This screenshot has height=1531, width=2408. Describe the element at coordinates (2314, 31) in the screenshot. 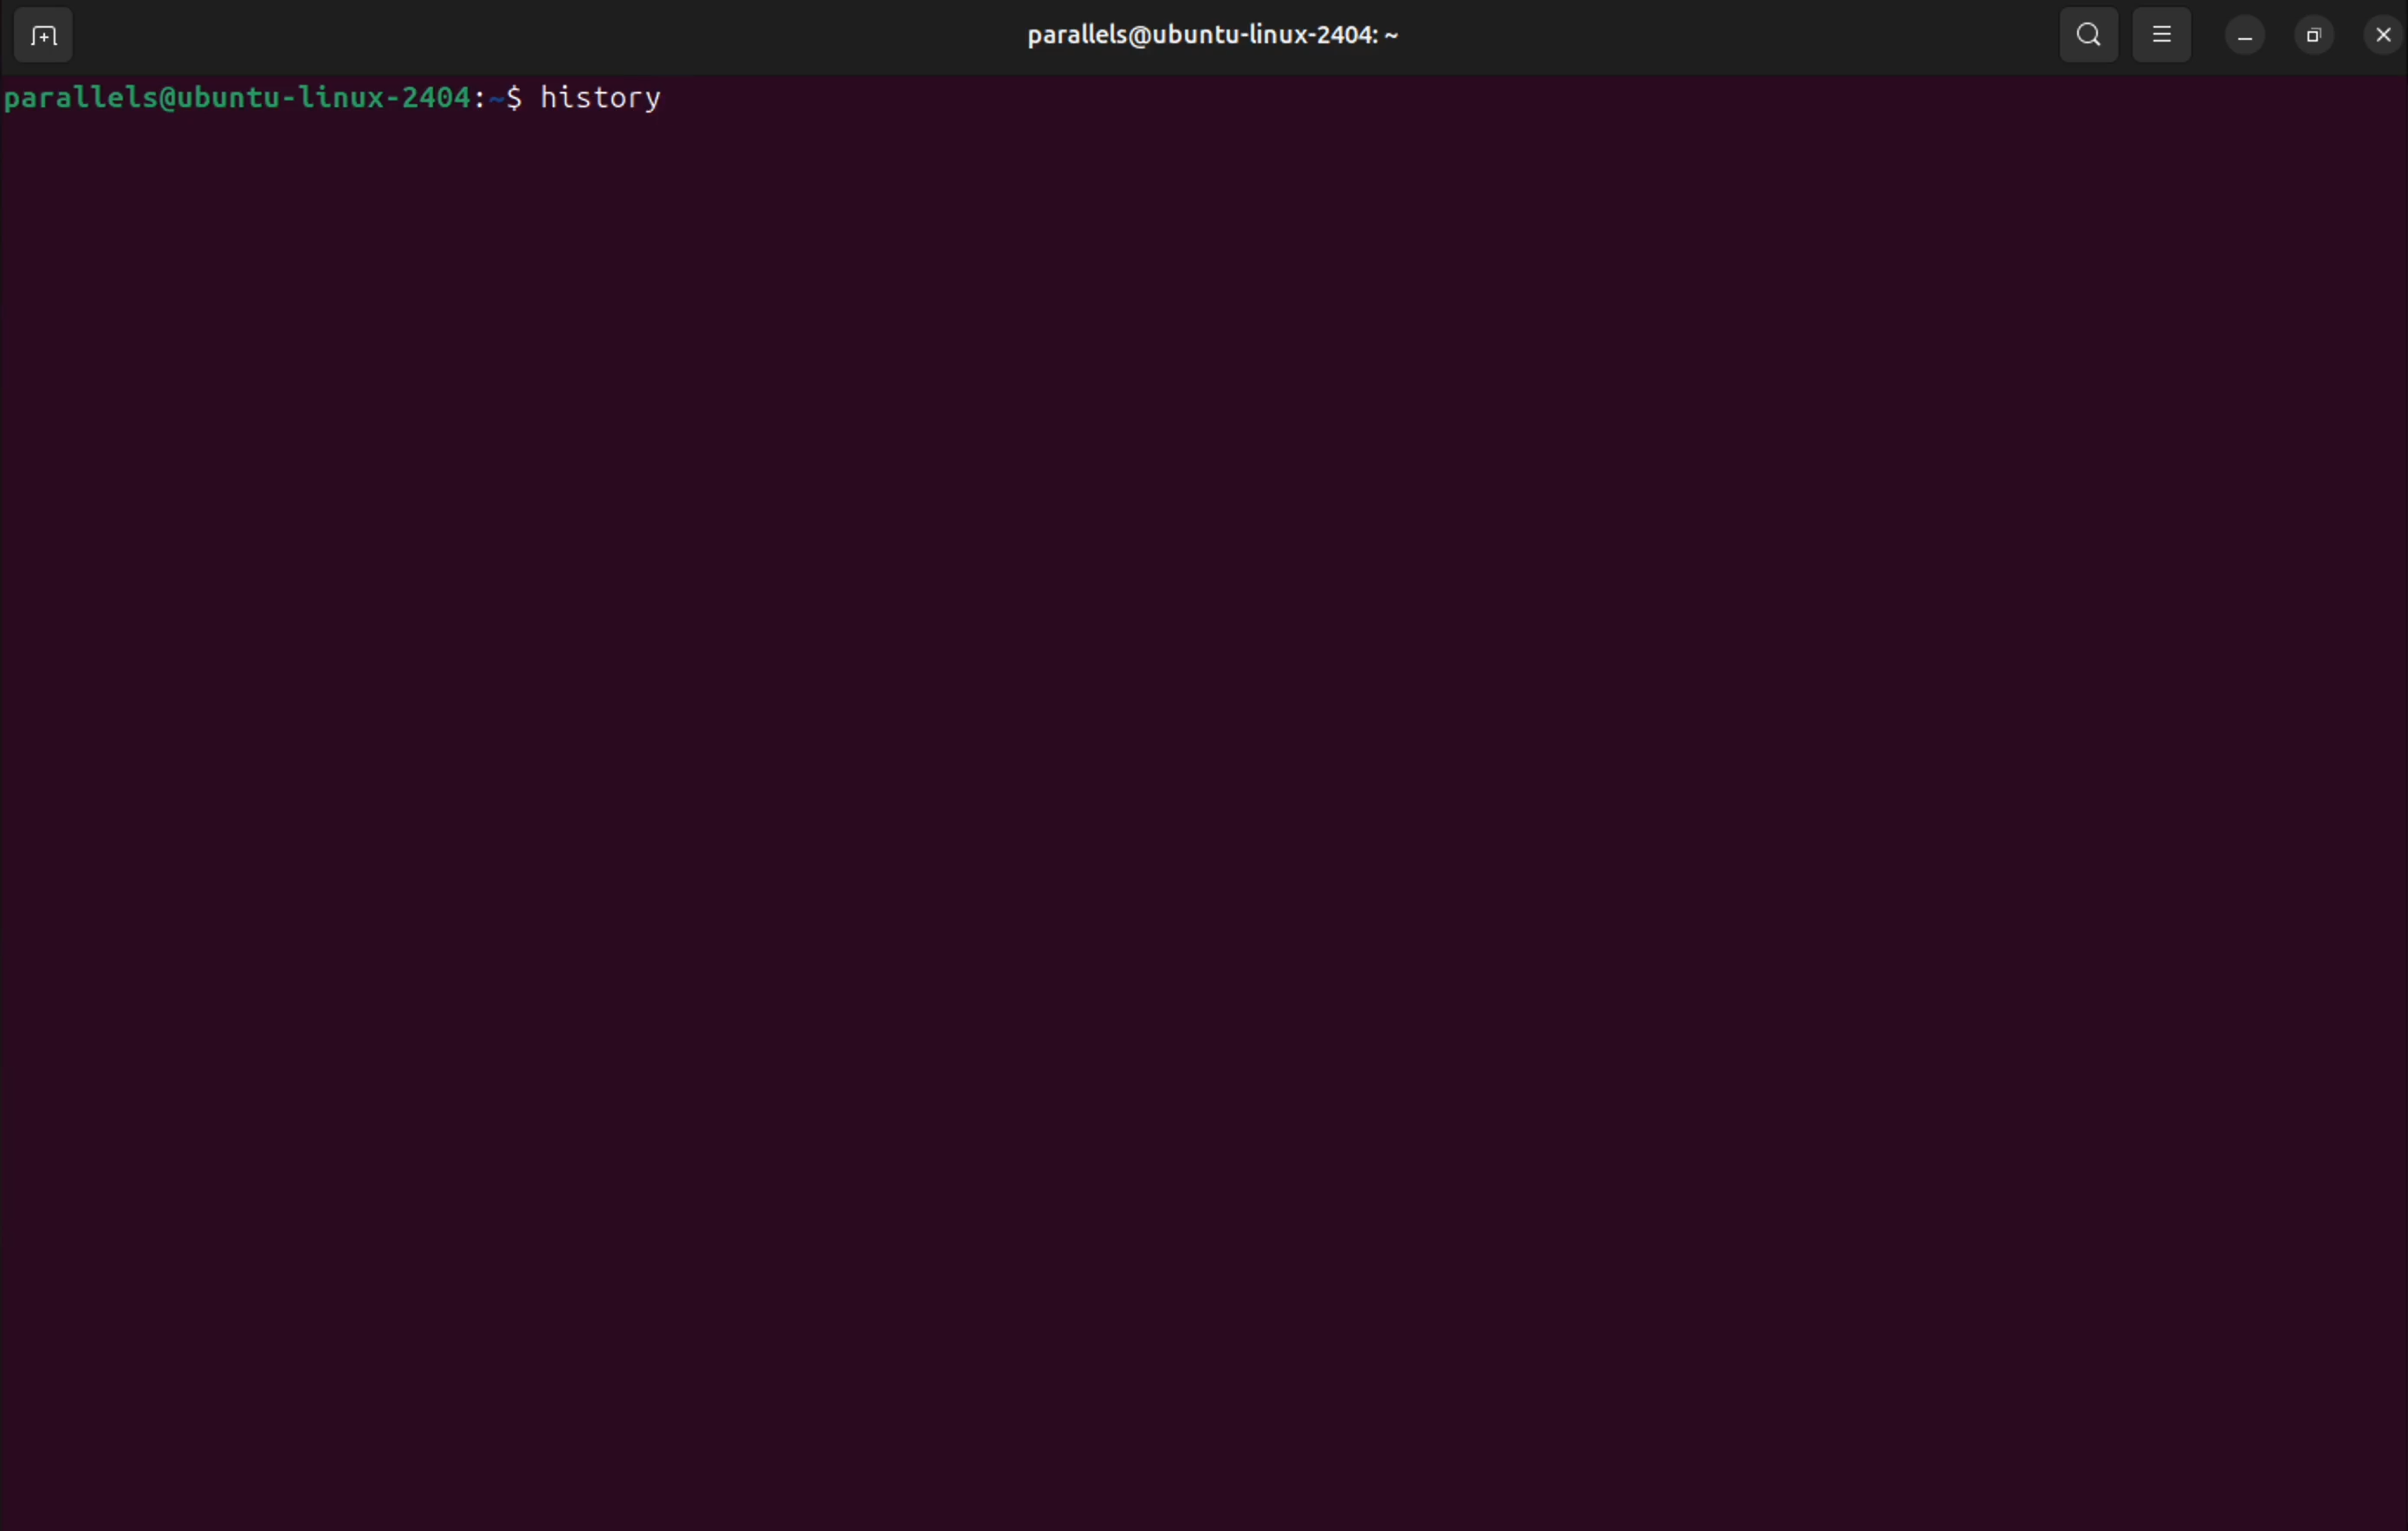

I see `resize` at that location.